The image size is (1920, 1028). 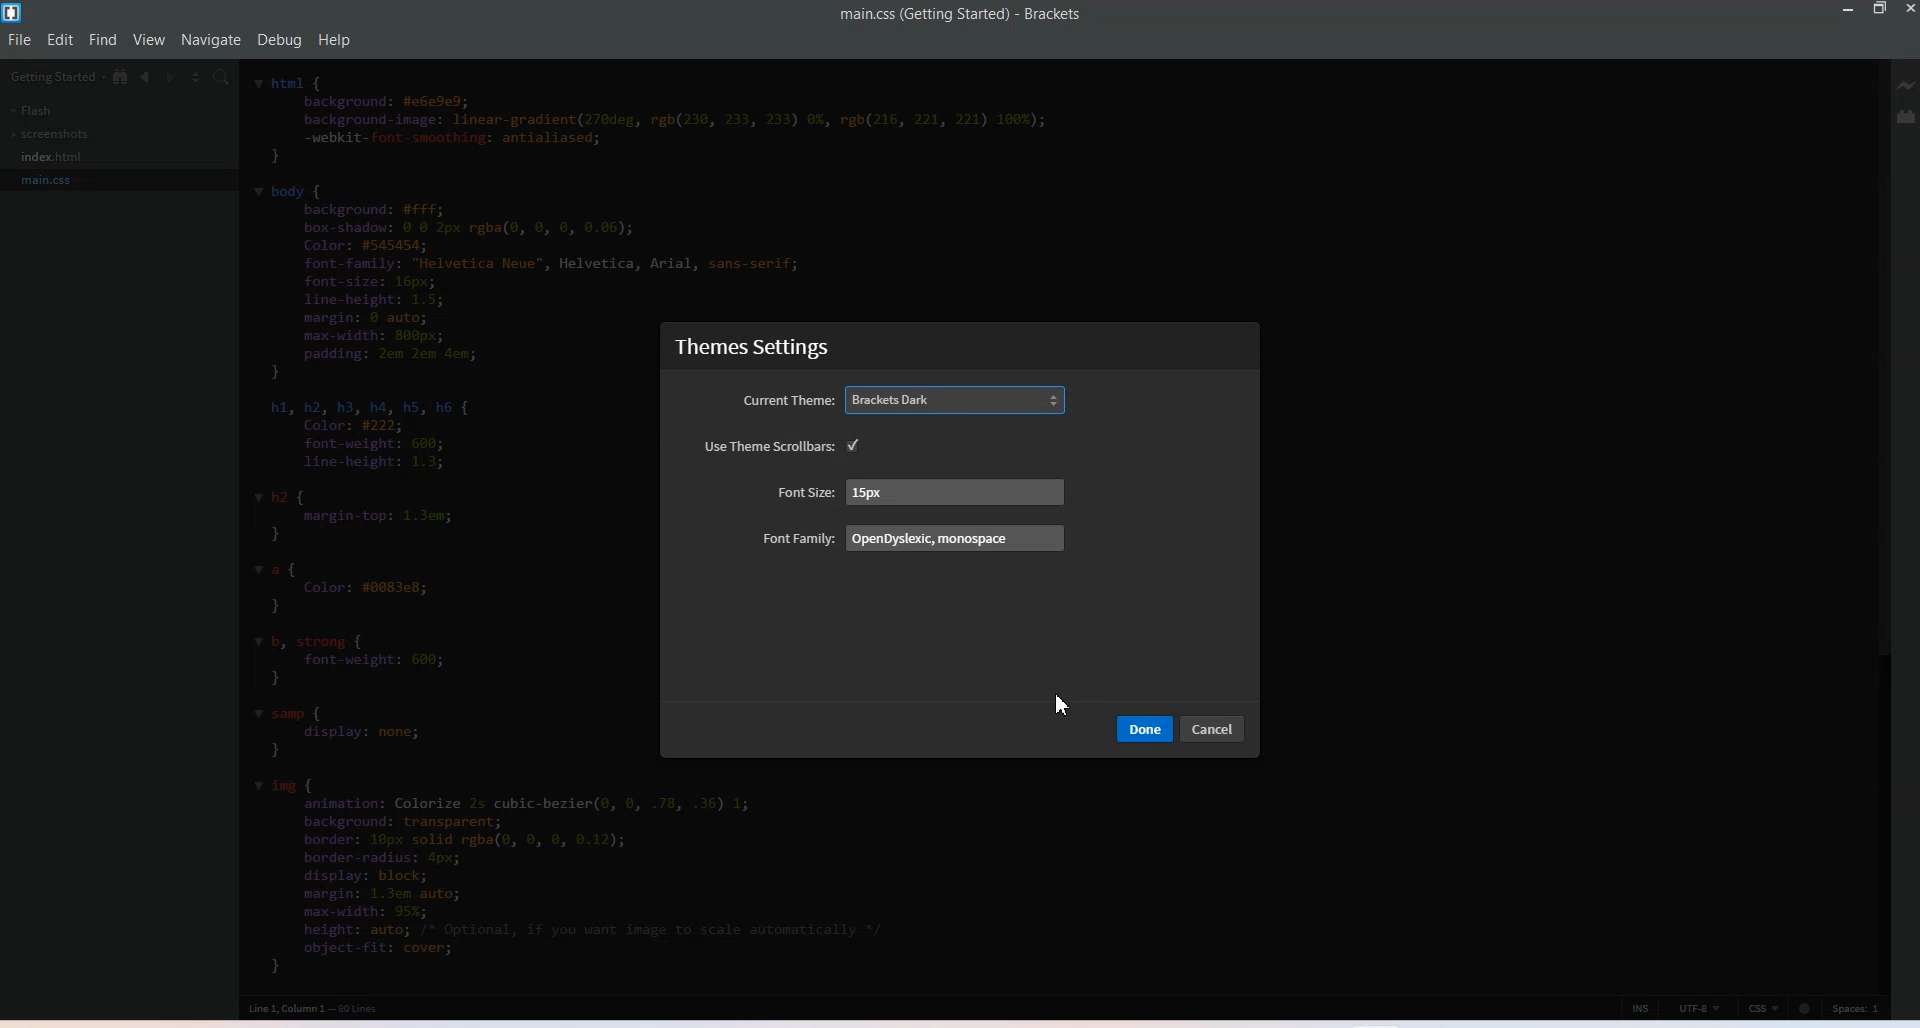 I want to click on INS, so click(x=1641, y=1006).